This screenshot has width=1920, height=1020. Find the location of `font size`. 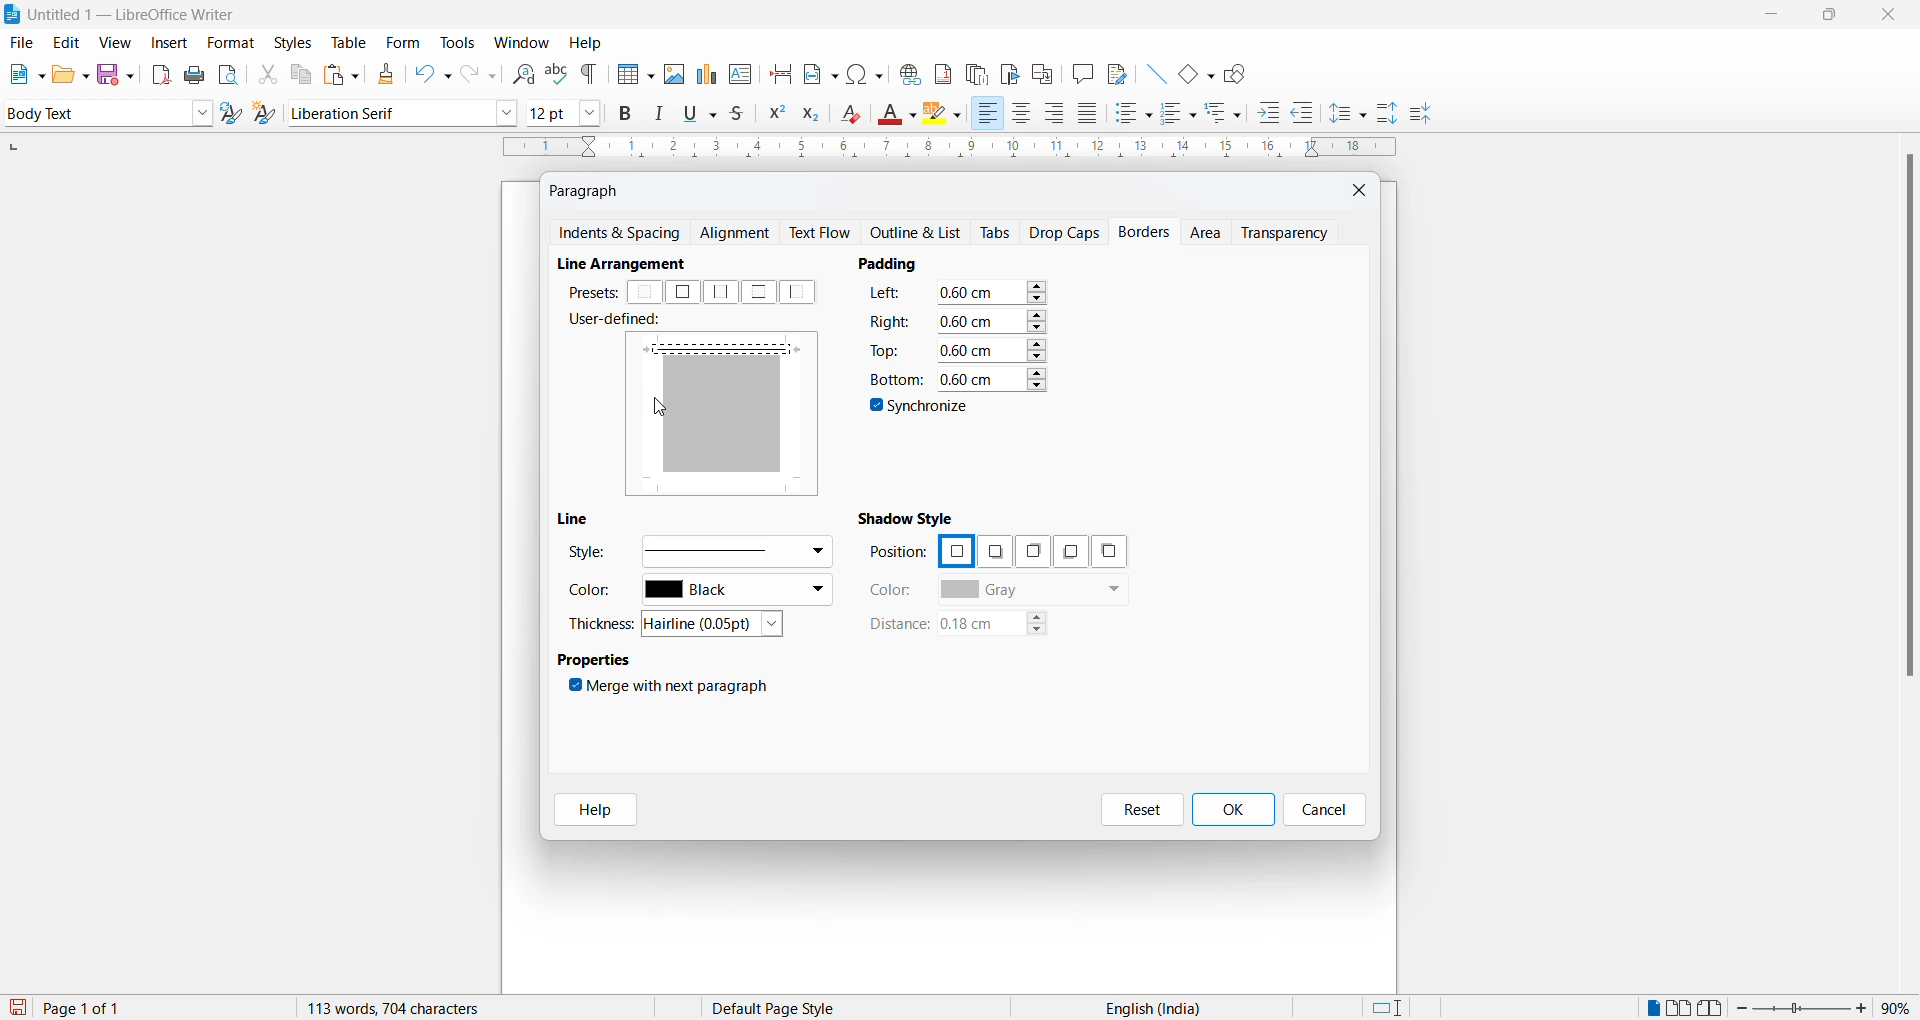

font size is located at coordinates (549, 112).